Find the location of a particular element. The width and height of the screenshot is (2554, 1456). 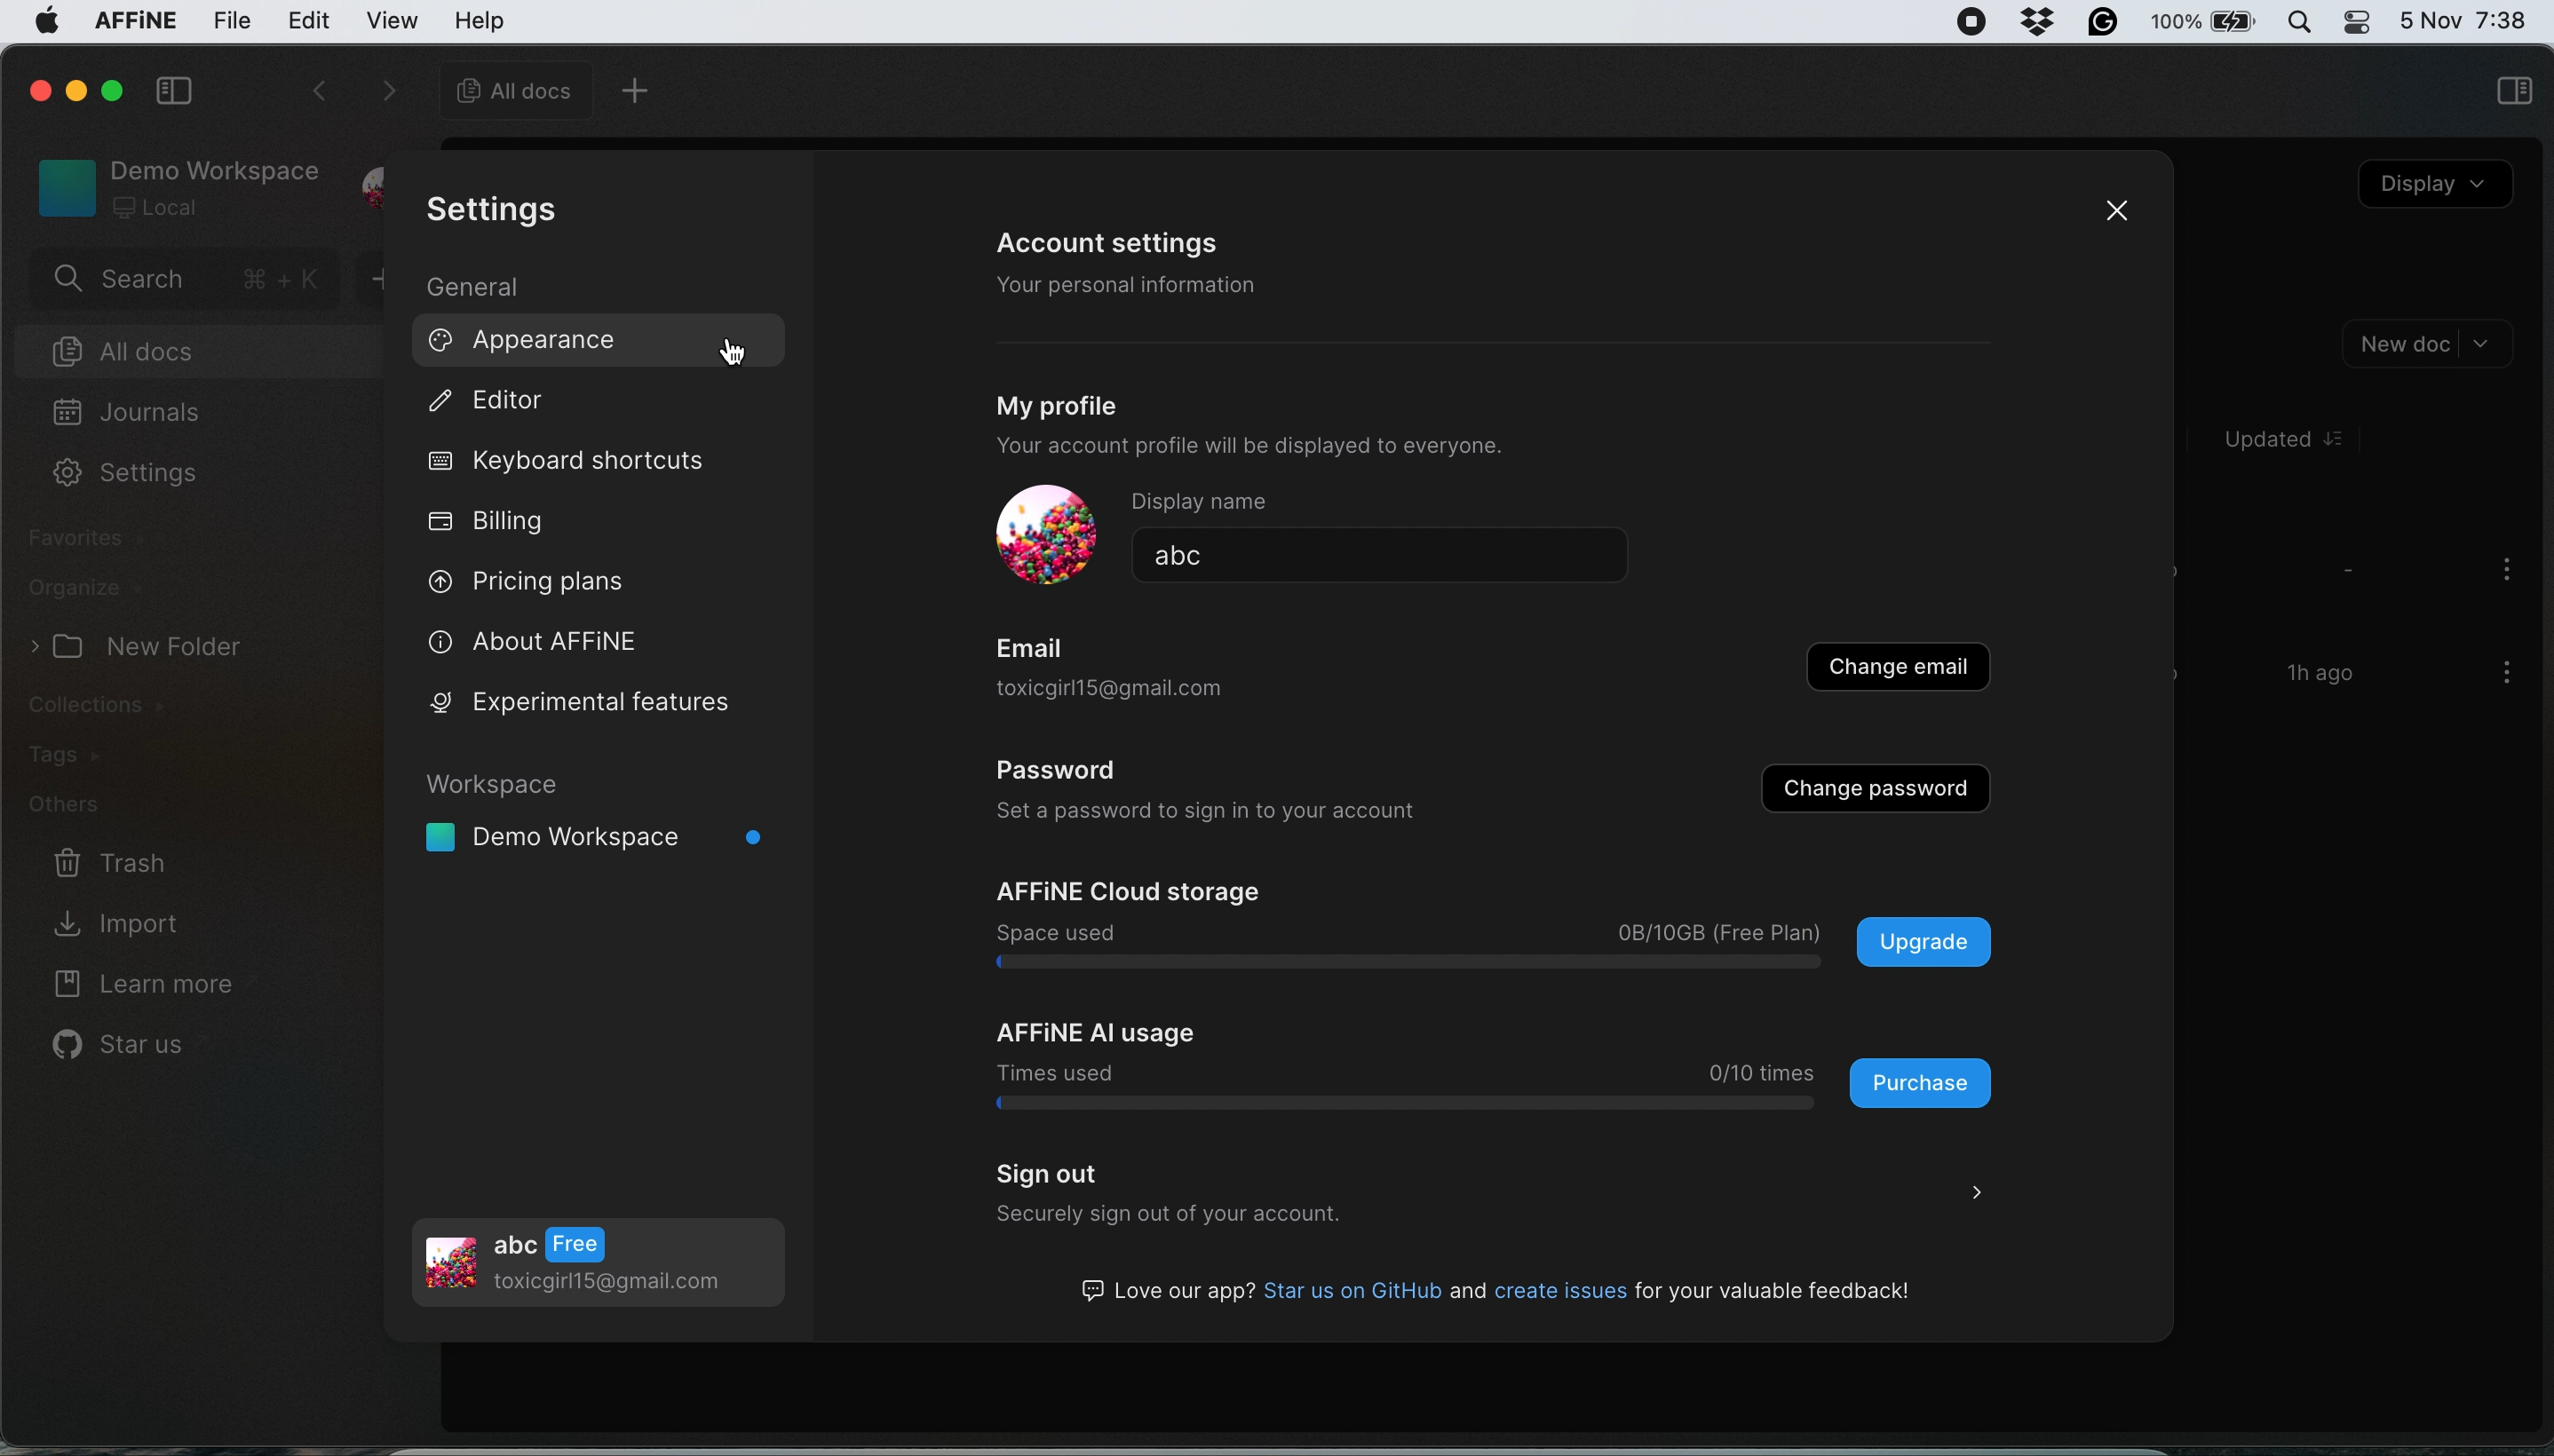

more options is located at coordinates (2499, 676).